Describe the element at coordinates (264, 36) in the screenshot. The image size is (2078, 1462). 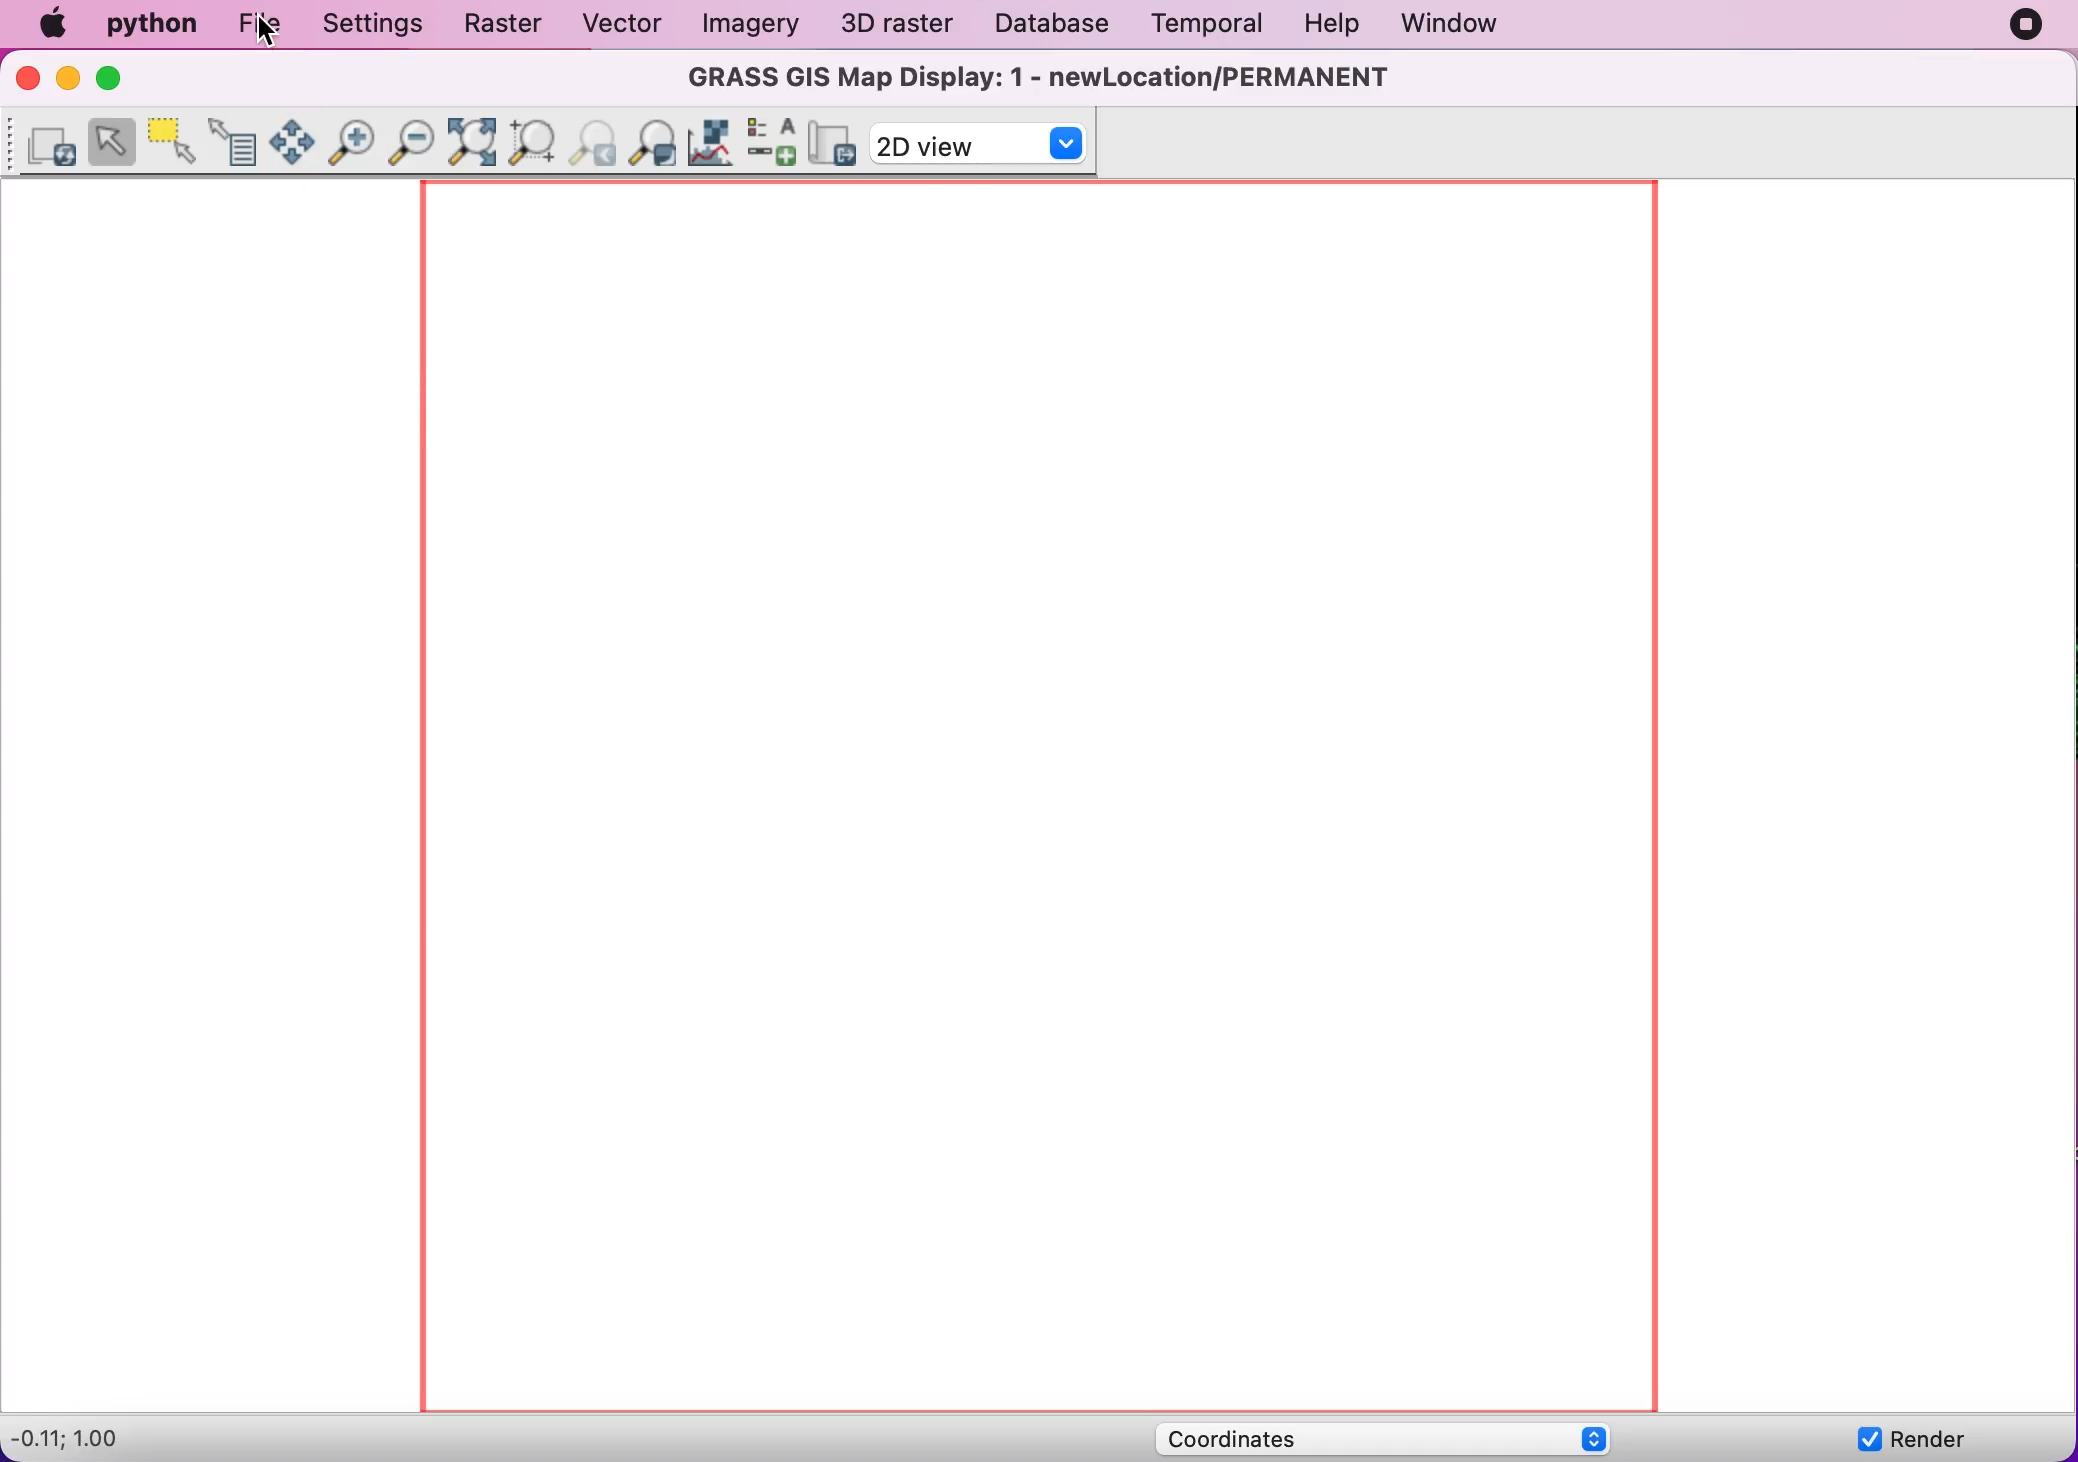
I see `cursor` at that location.